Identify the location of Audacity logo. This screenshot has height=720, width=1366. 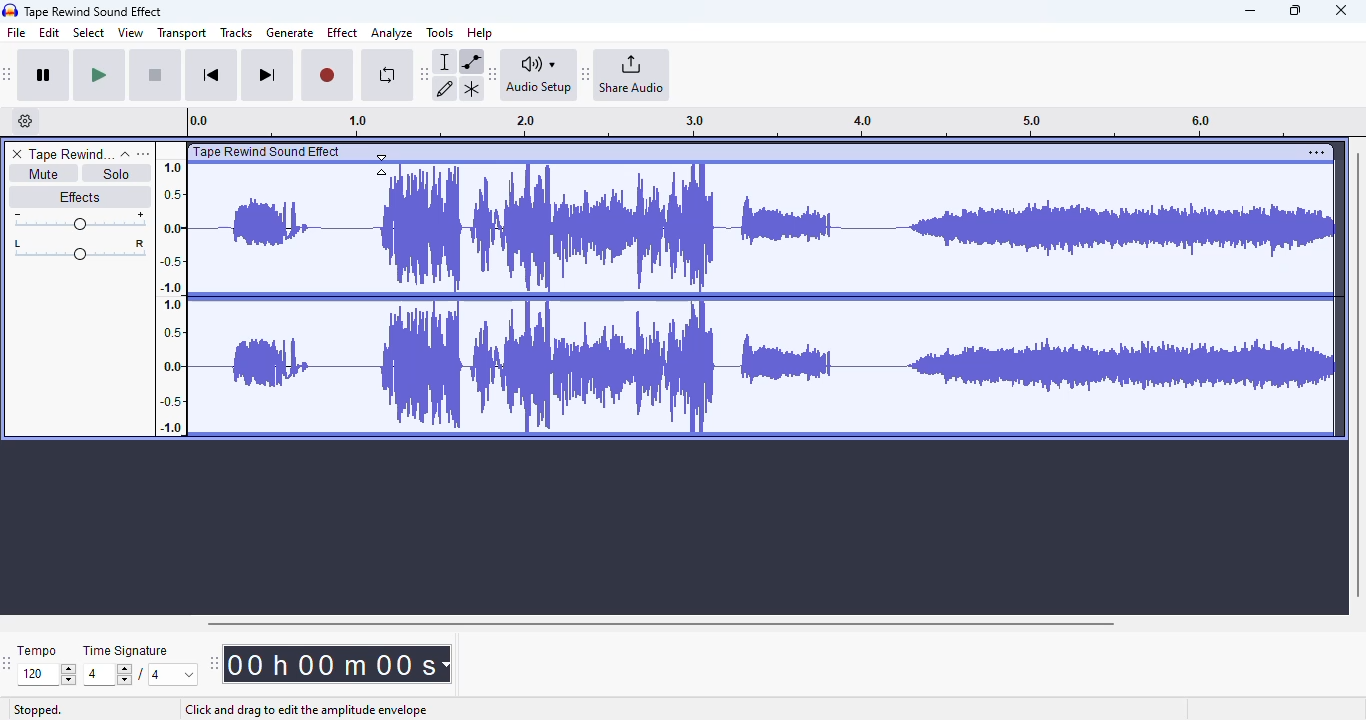
(10, 11).